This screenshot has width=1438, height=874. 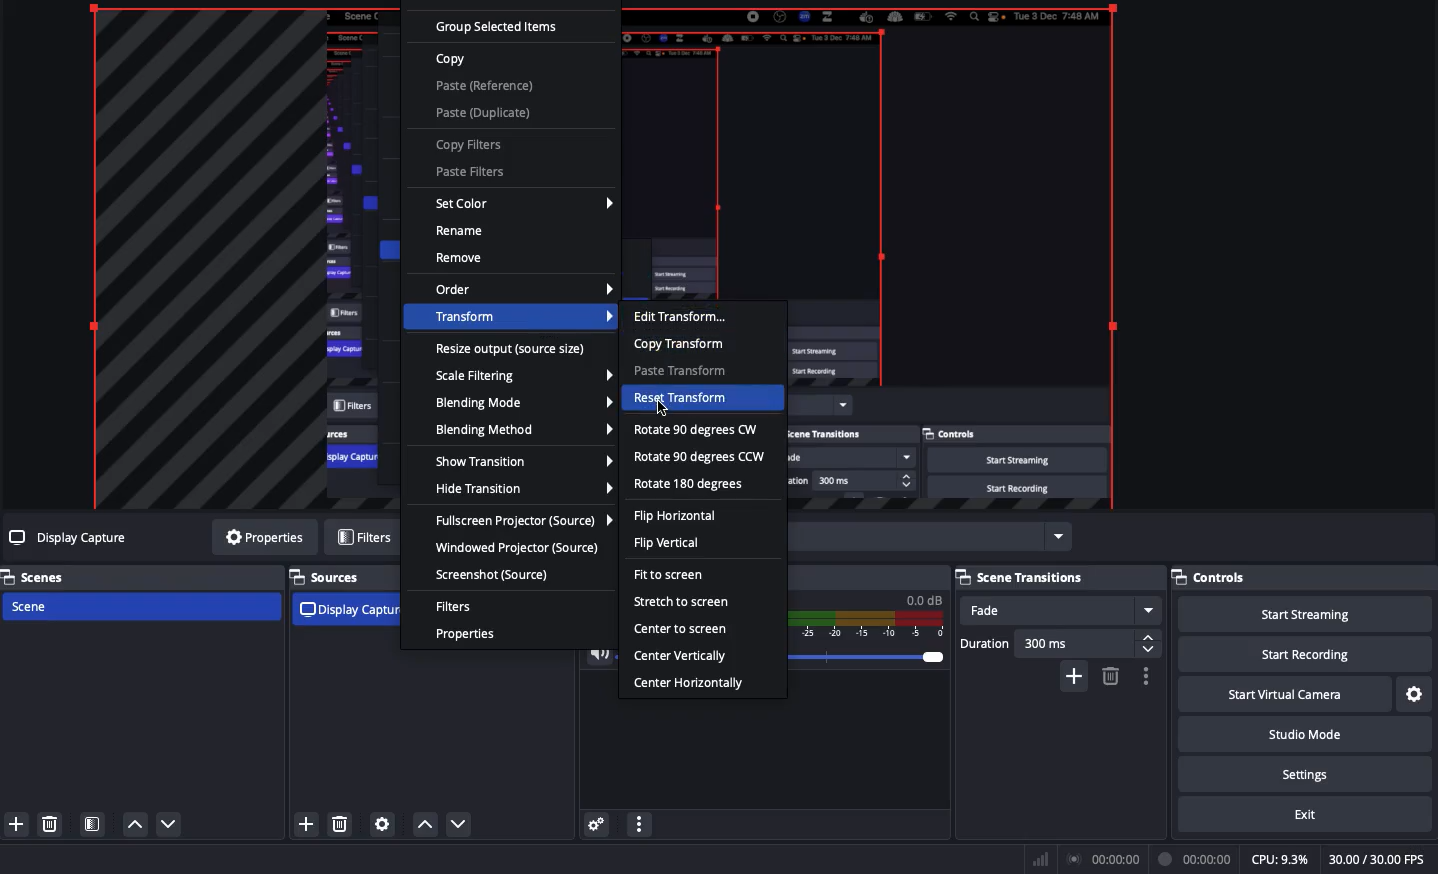 What do you see at coordinates (515, 349) in the screenshot?
I see `Resize output` at bounding box center [515, 349].